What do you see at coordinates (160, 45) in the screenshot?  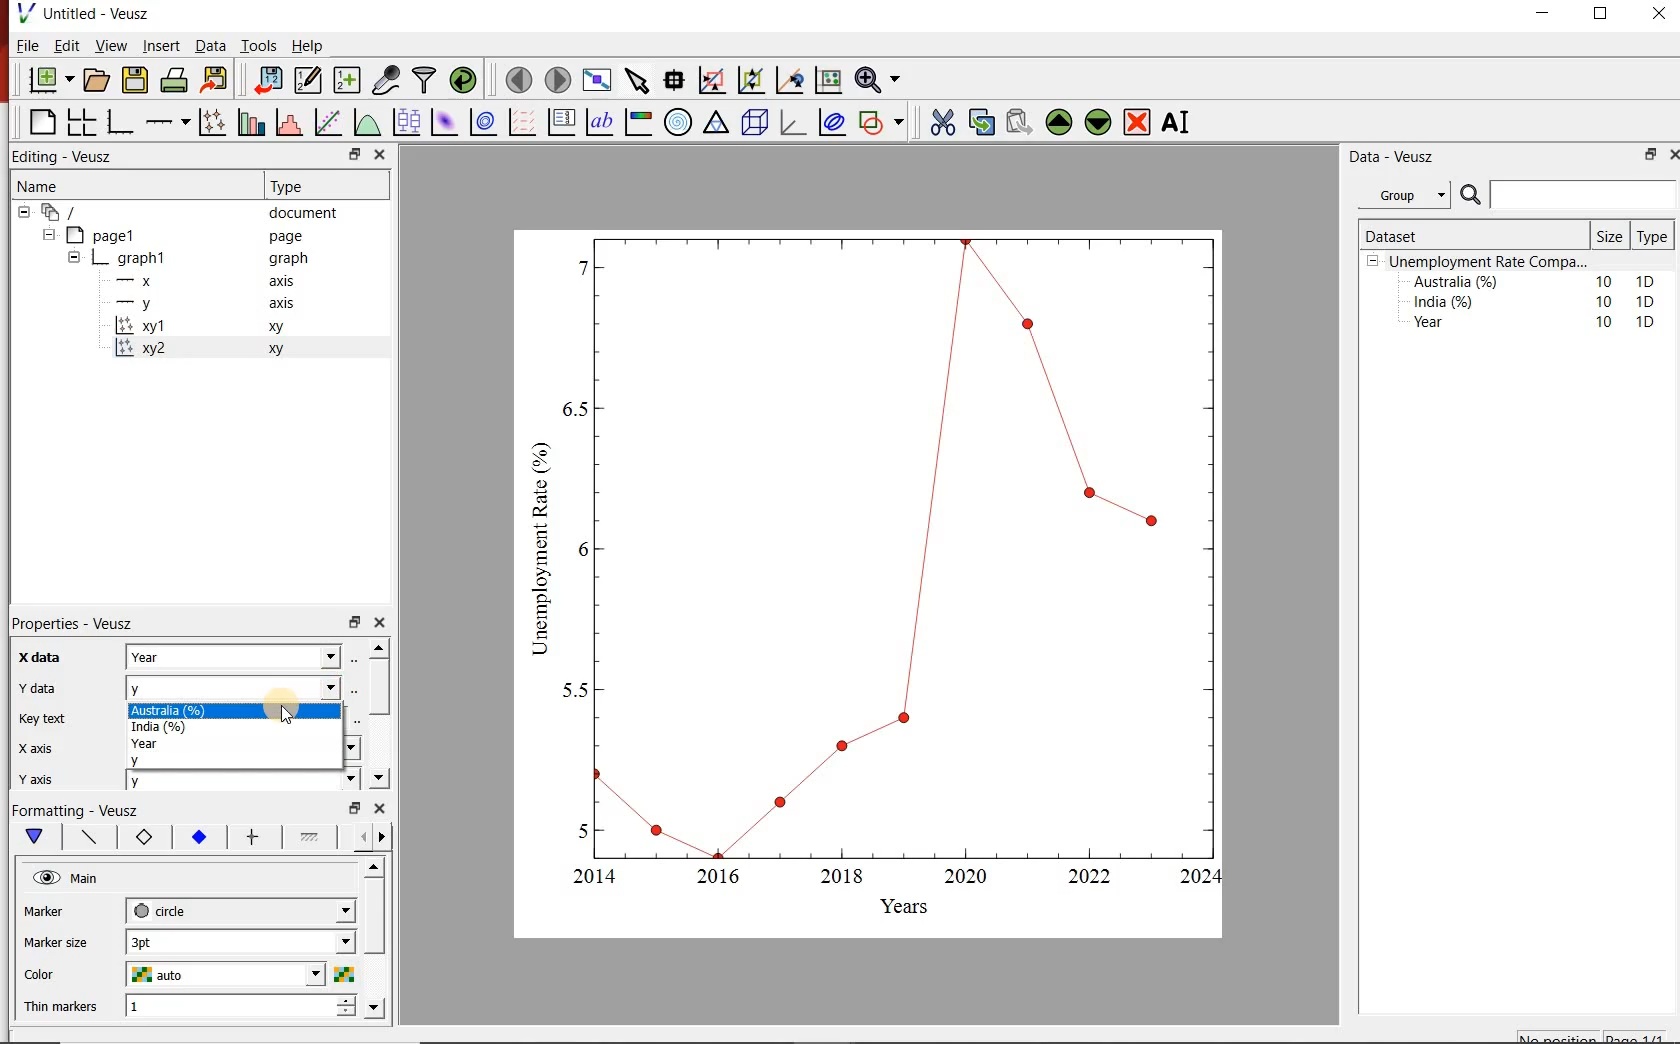 I see `Insert` at bounding box center [160, 45].